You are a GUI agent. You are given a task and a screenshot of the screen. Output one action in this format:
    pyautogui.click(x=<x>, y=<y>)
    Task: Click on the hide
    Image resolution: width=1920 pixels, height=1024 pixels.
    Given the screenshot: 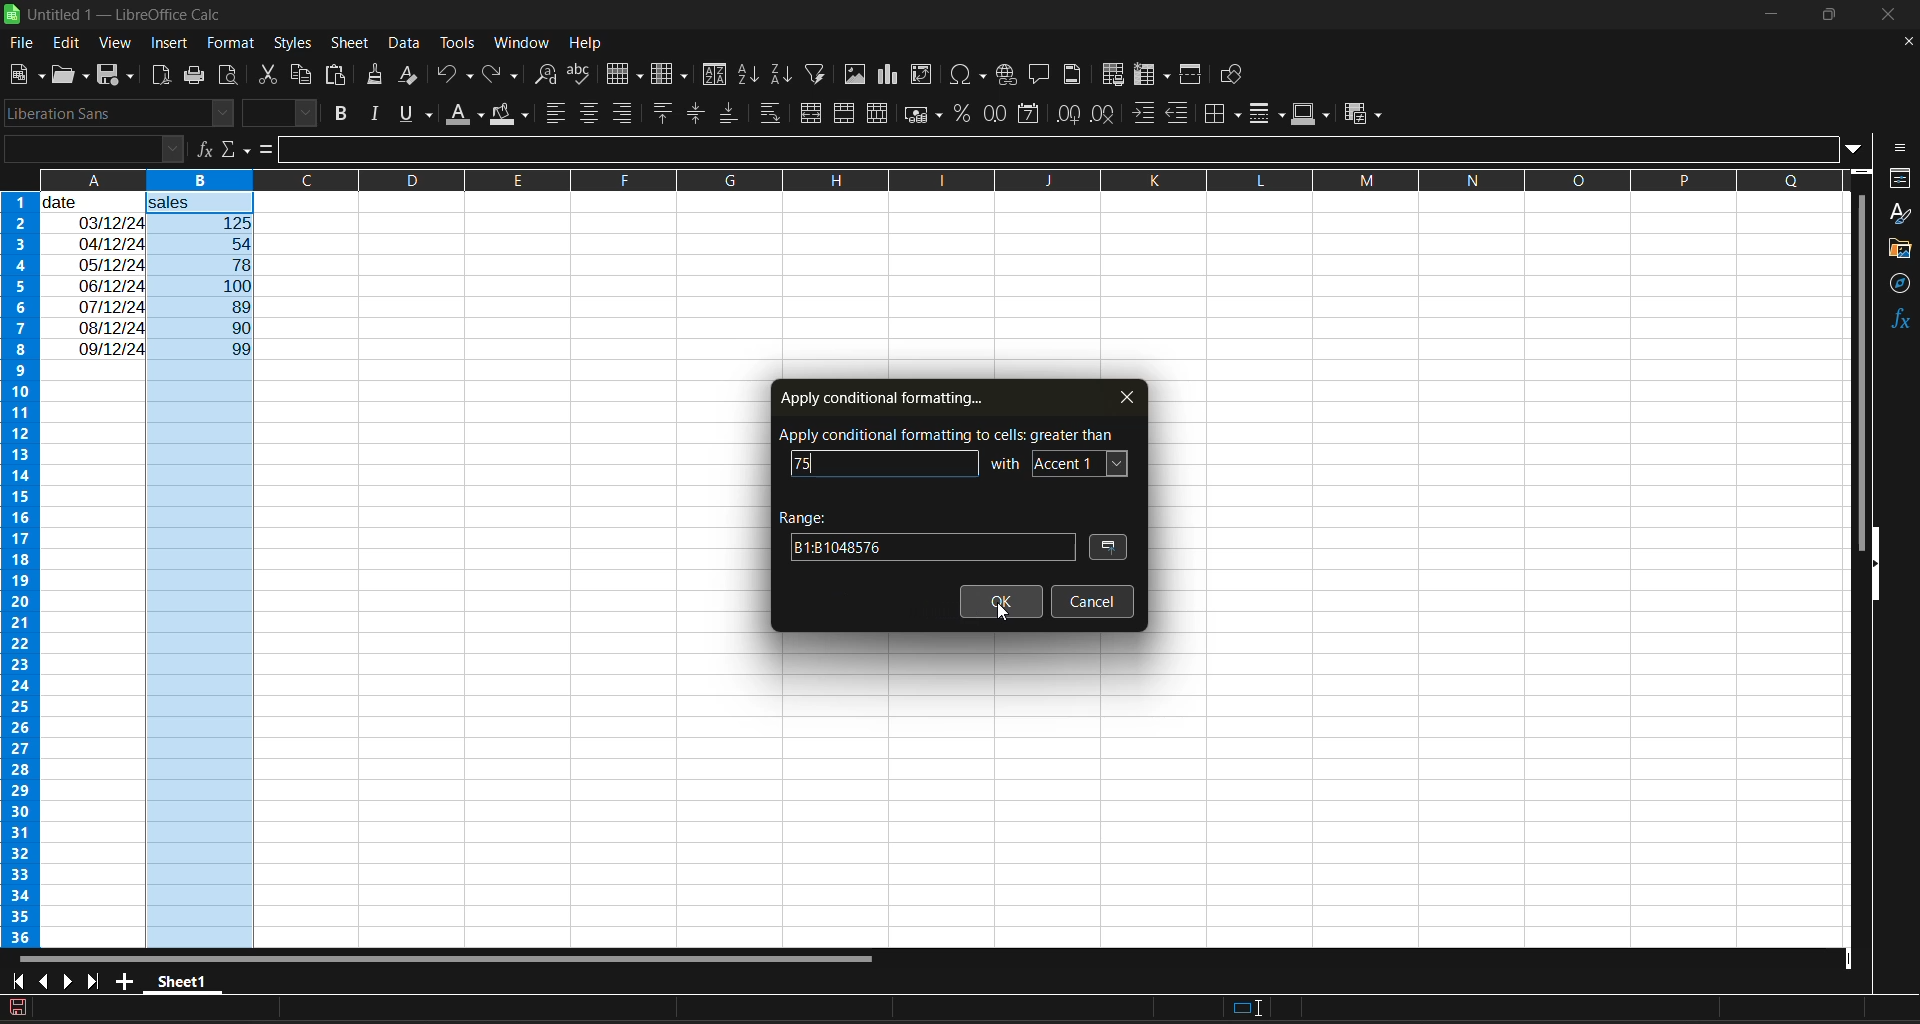 What is the action you would take?
    pyautogui.click(x=1877, y=564)
    